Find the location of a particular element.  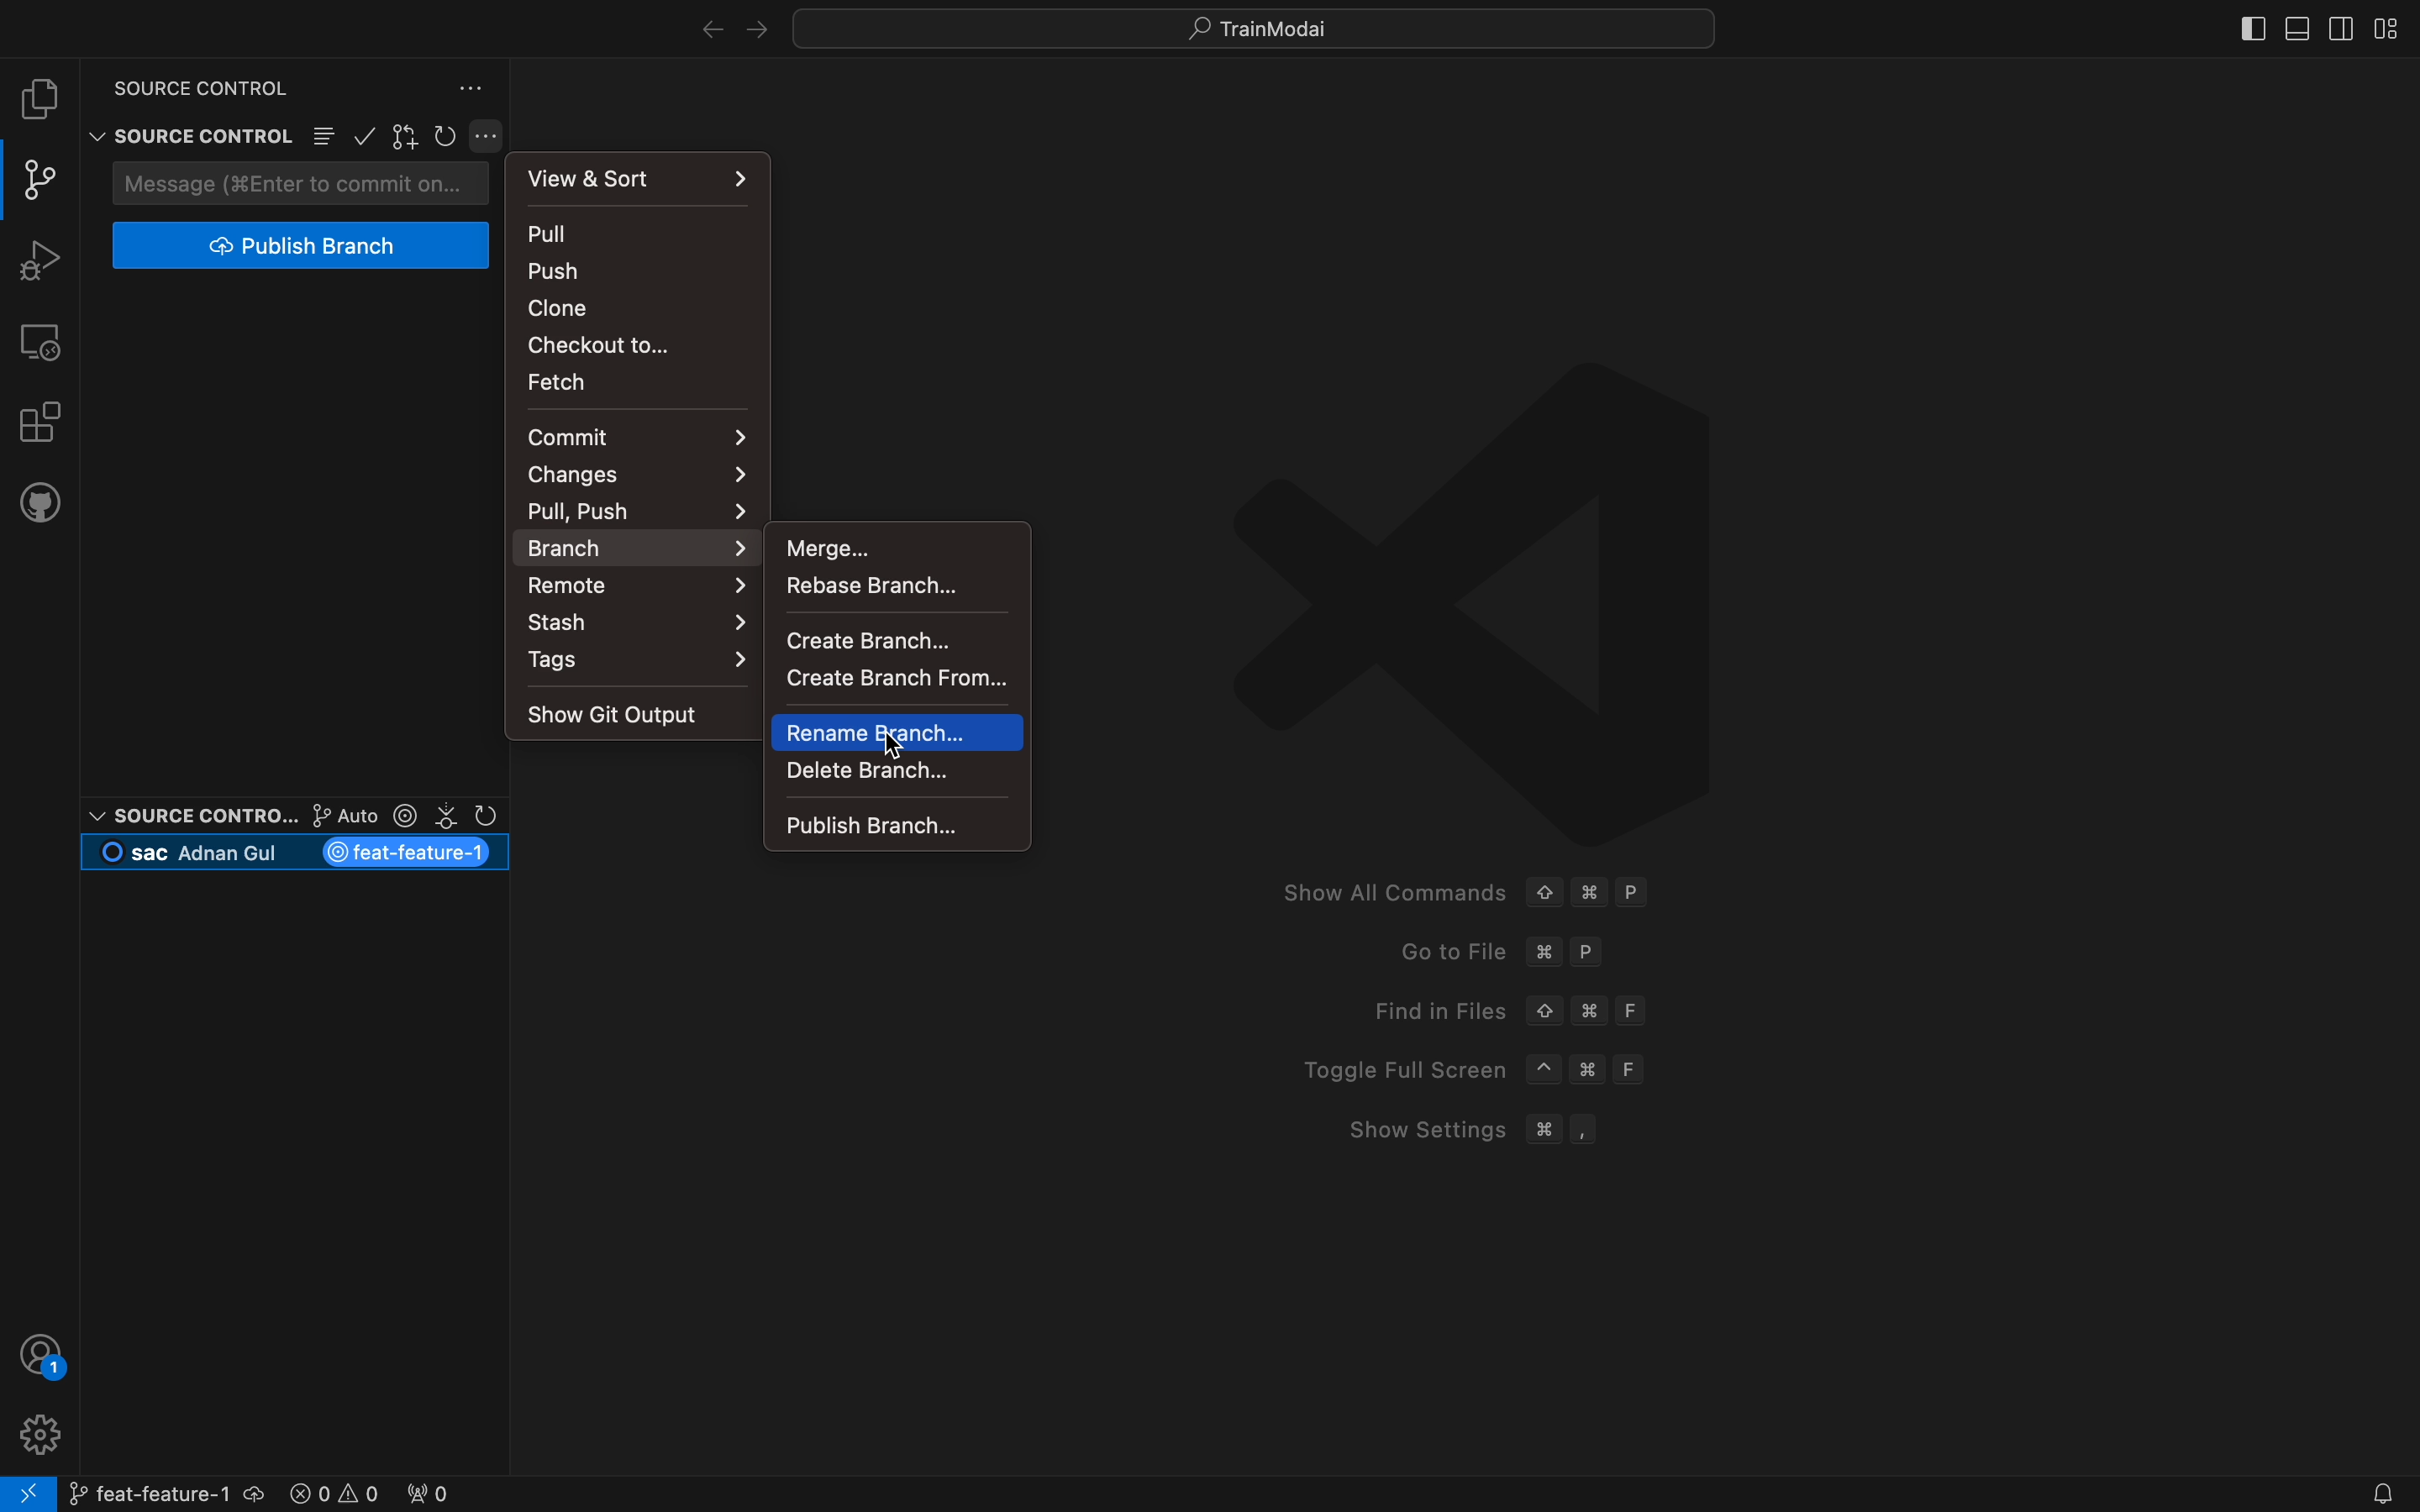

git settings is located at coordinates (490, 136).